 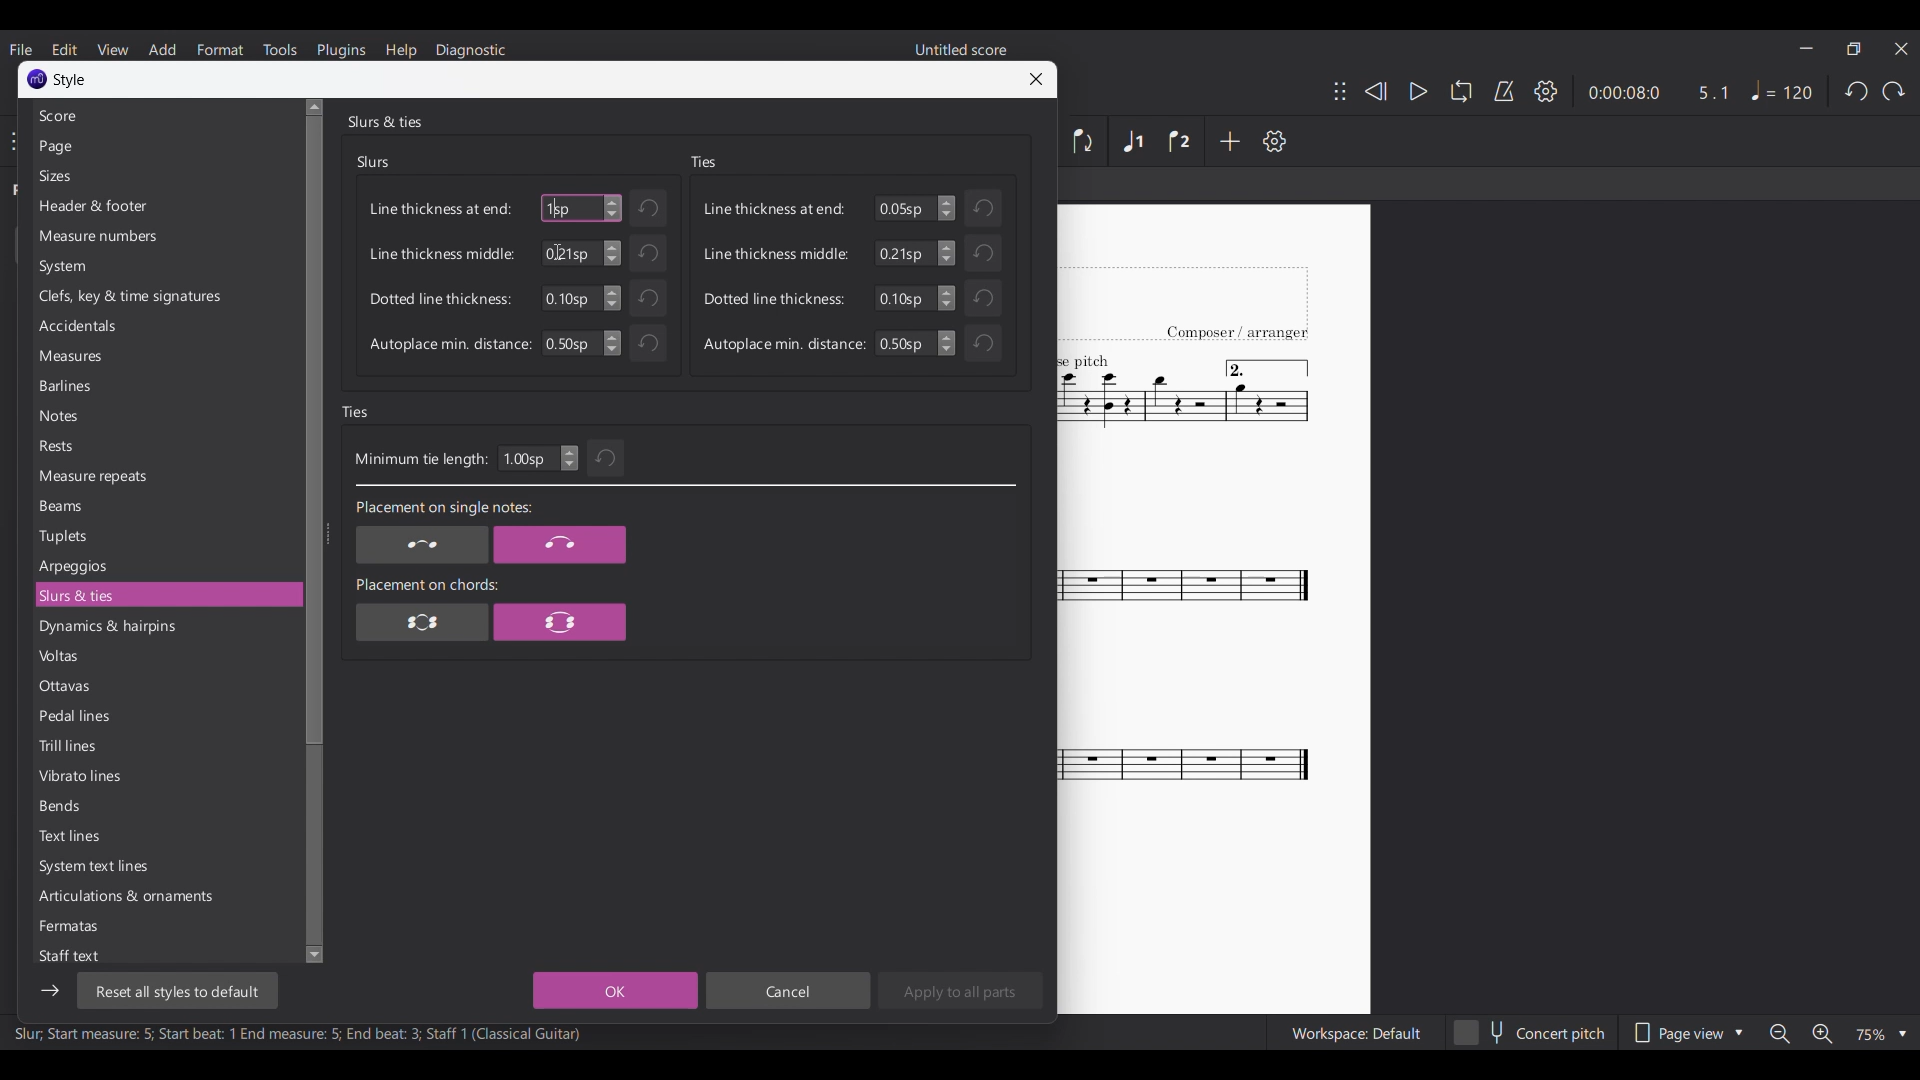 What do you see at coordinates (1461, 91) in the screenshot?
I see `Loop playback` at bounding box center [1461, 91].